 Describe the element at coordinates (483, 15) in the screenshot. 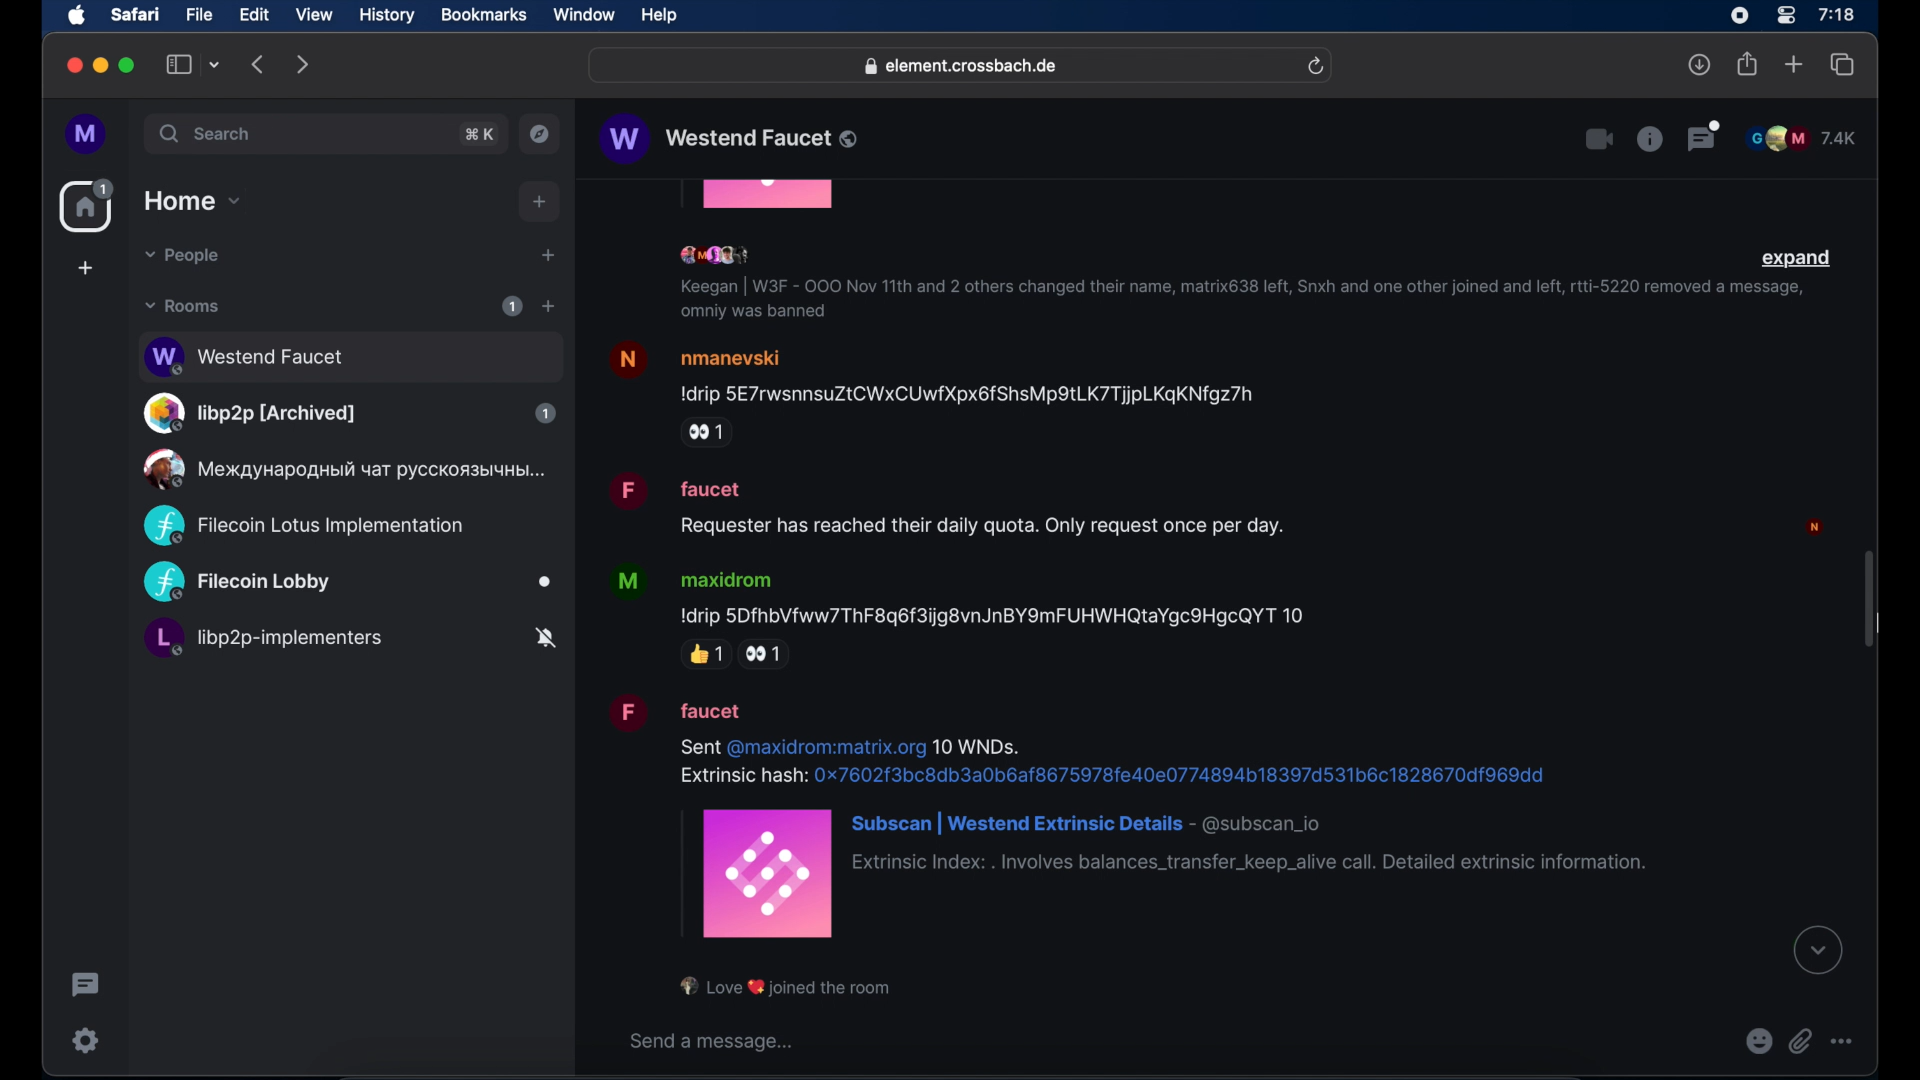

I see `bookmarks` at that location.